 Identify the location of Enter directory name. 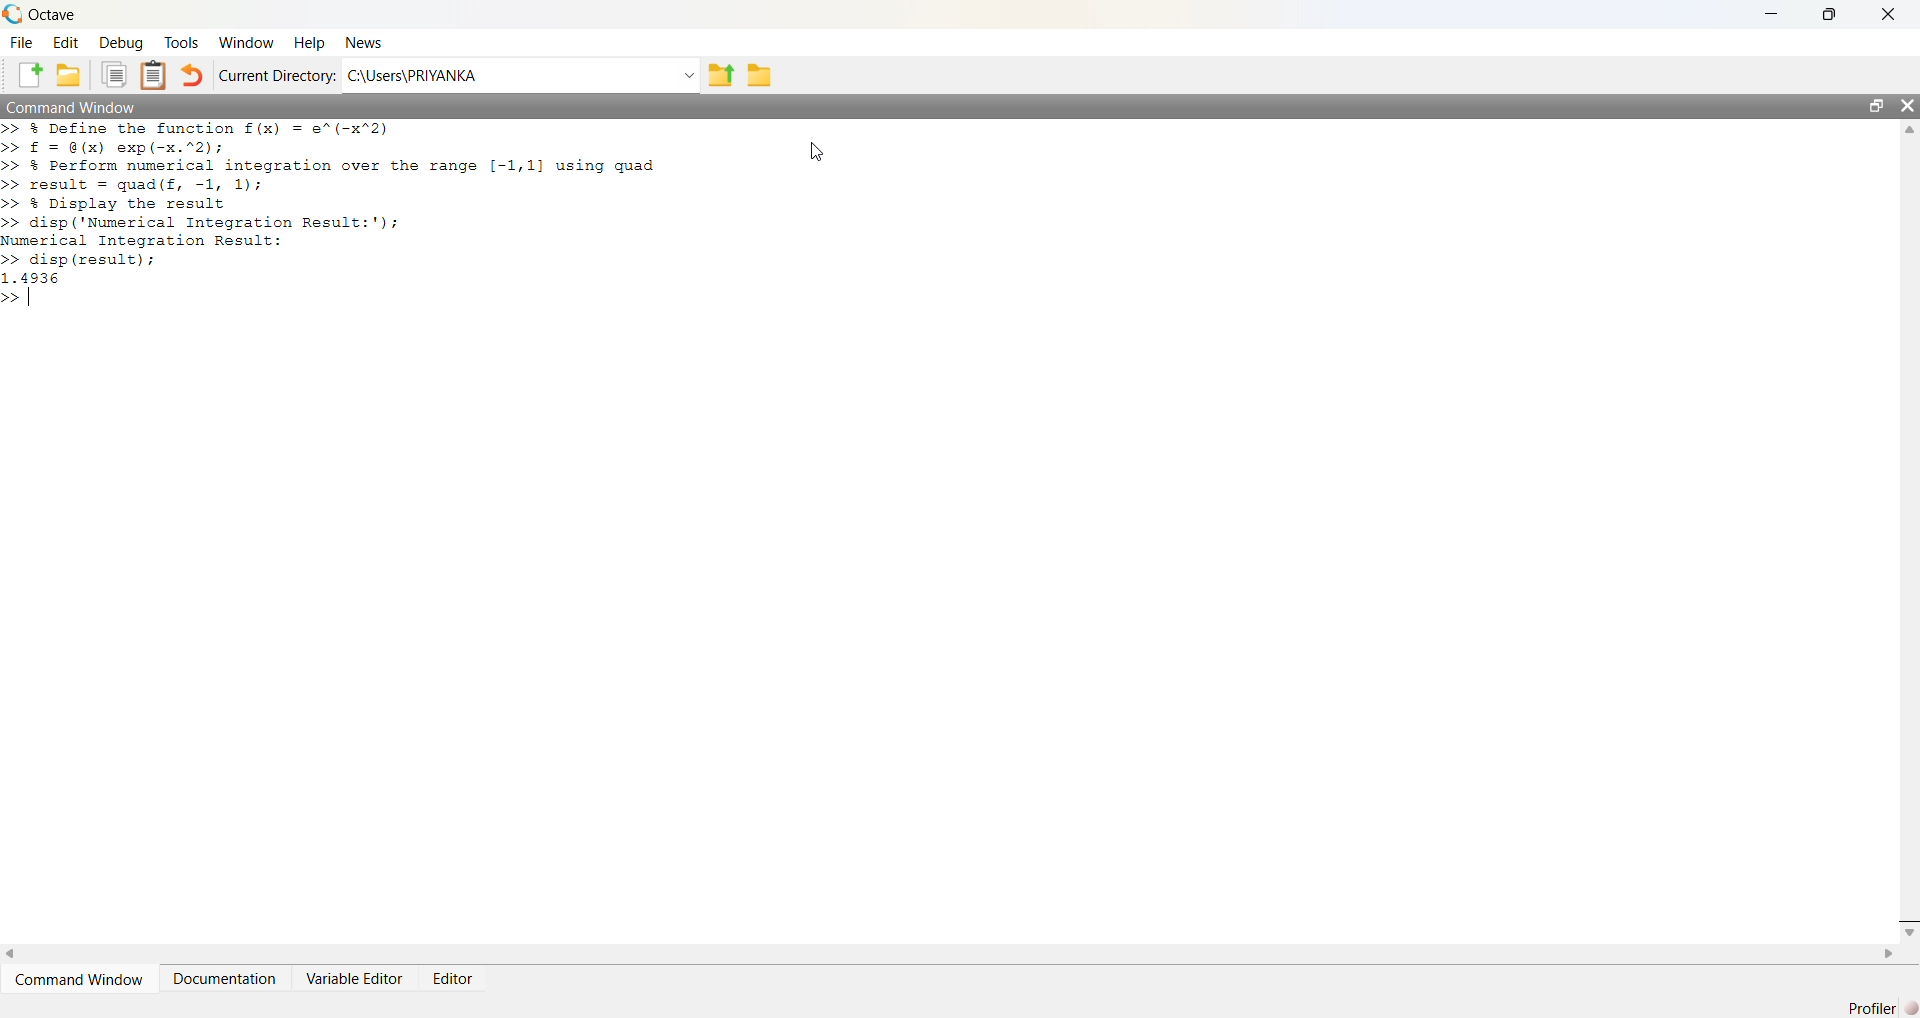
(686, 74).